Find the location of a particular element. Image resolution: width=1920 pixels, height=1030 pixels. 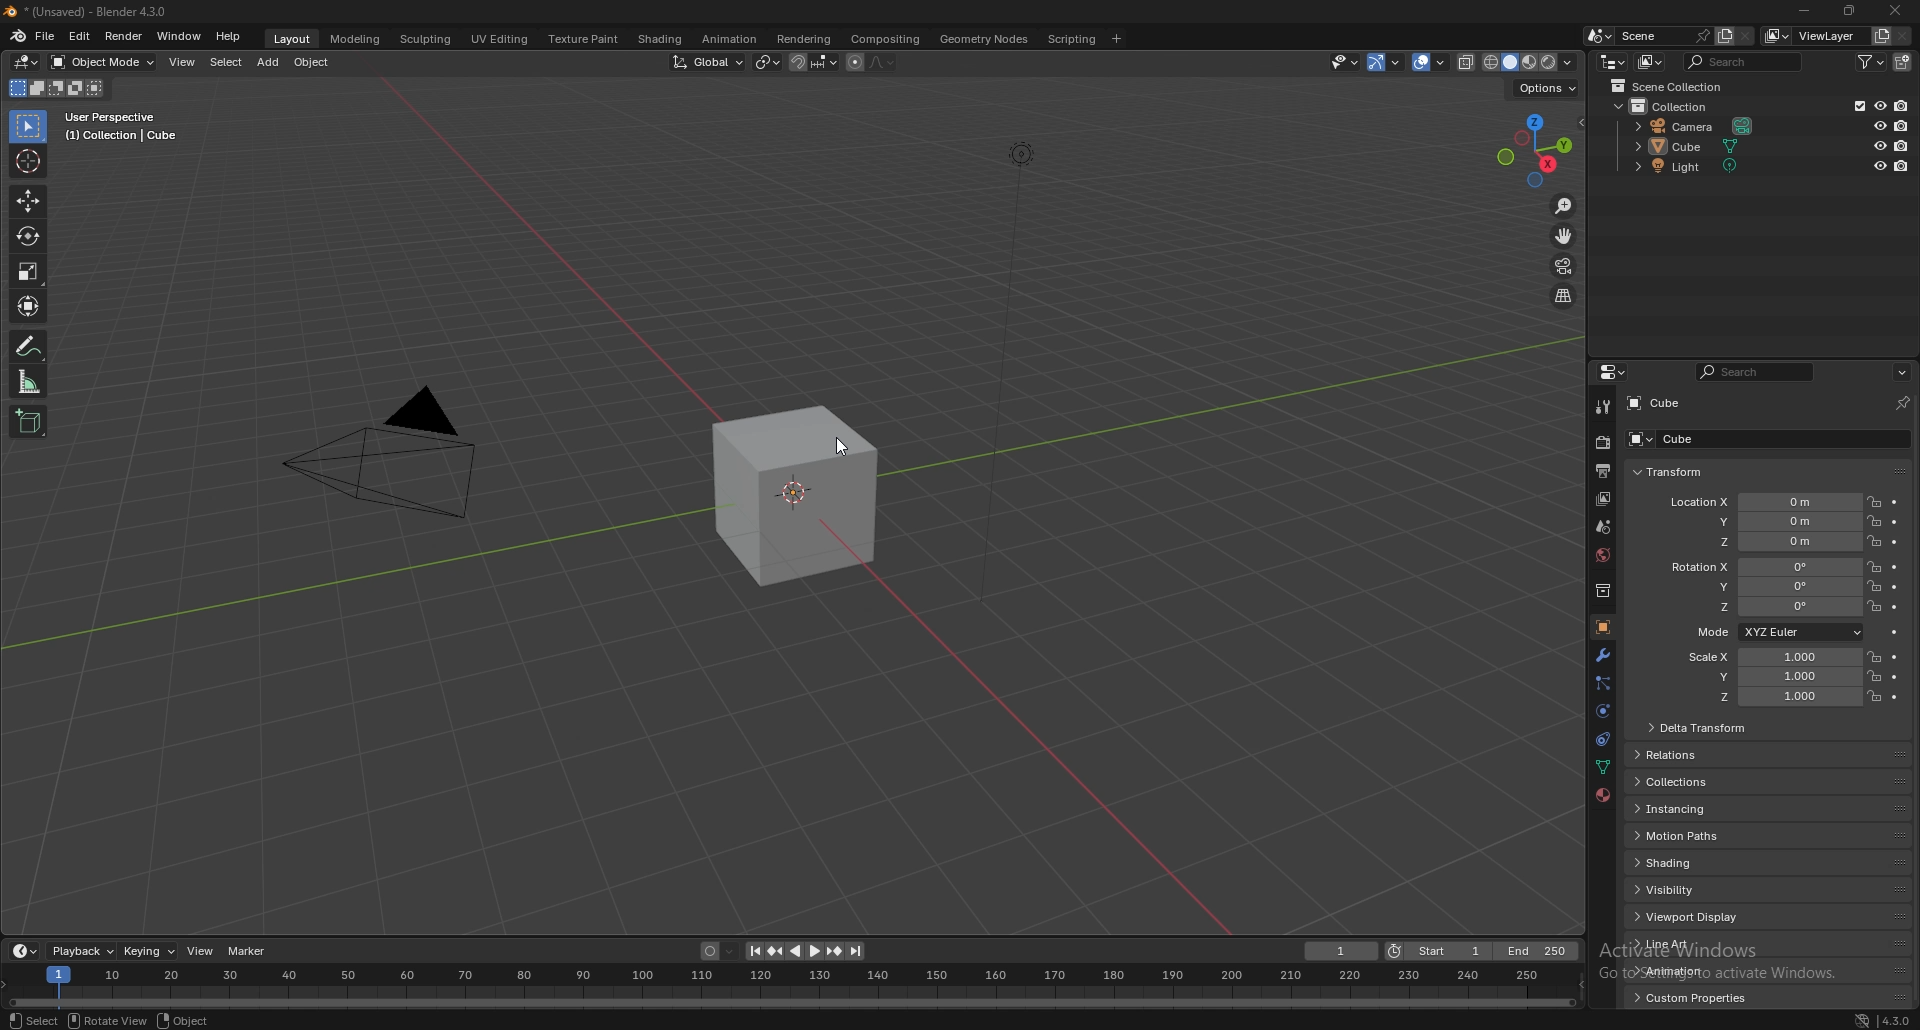

jump to keyframe is located at coordinates (834, 952).